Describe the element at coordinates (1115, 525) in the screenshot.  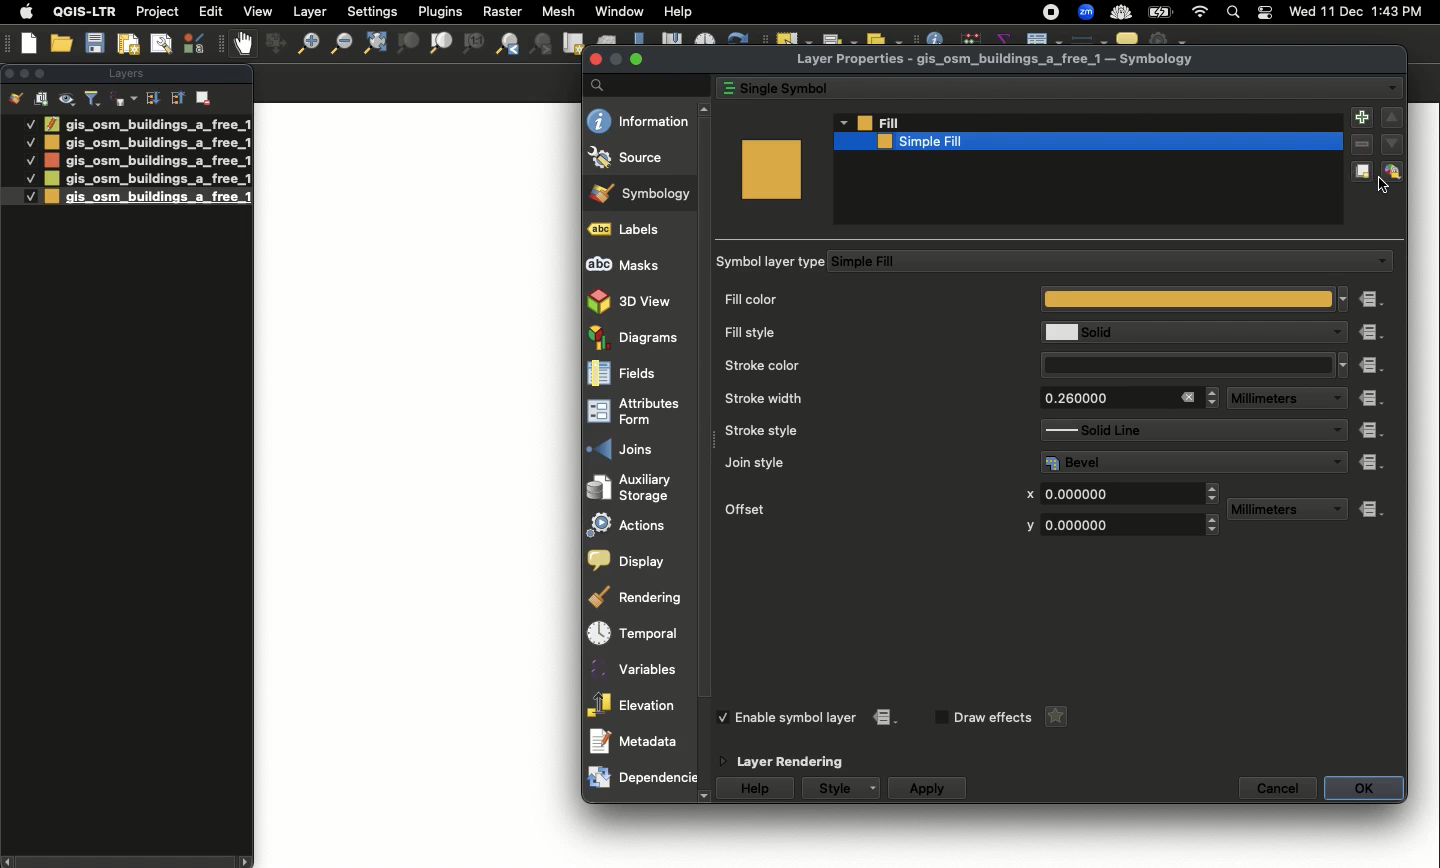
I see ` 0.000000` at that location.